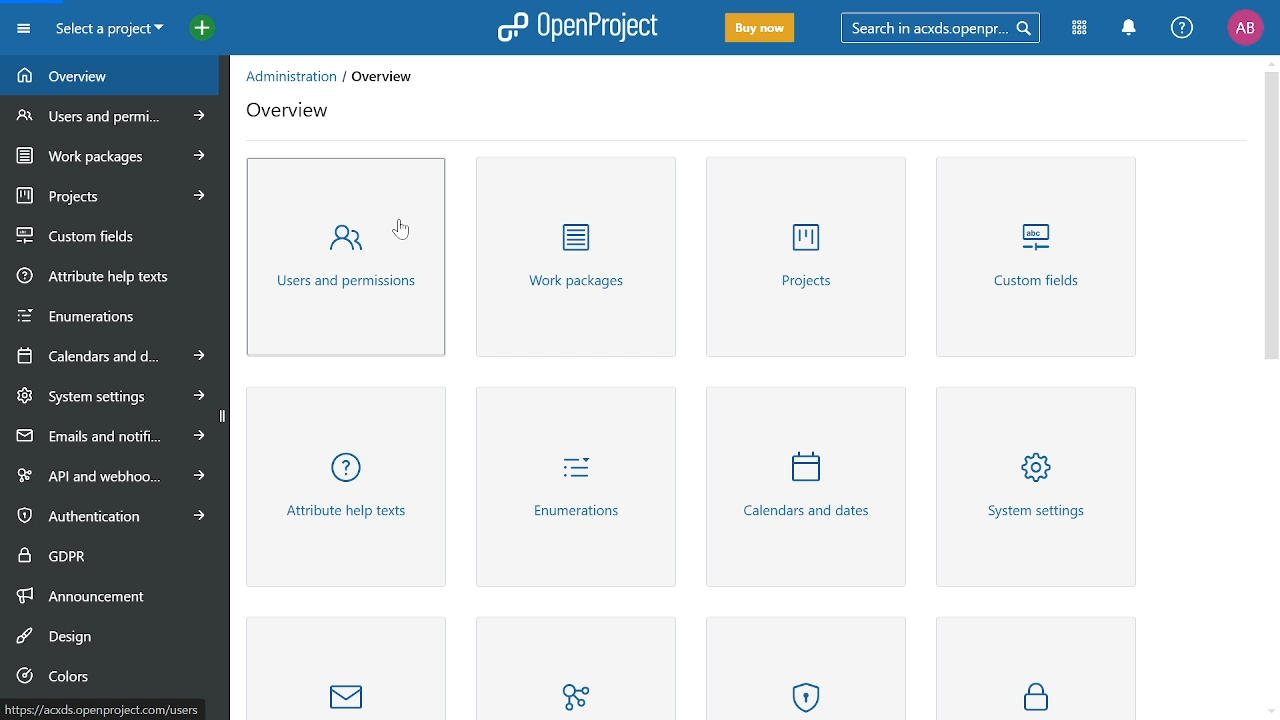  Describe the element at coordinates (345, 666) in the screenshot. I see `Masseging` at that location.